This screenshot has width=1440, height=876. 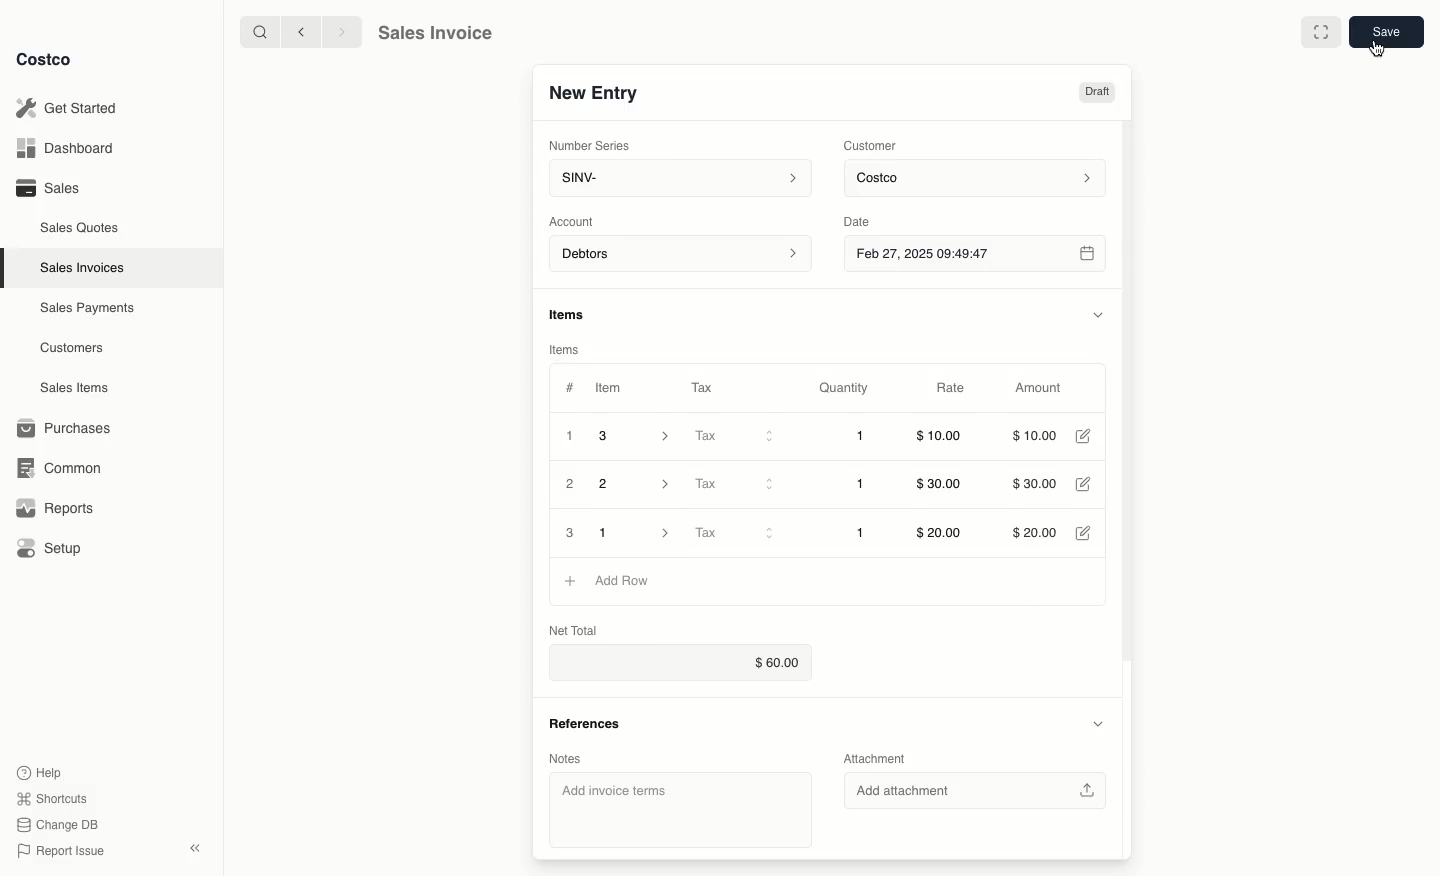 I want to click on Dashboard, so click(x=70, y=149).